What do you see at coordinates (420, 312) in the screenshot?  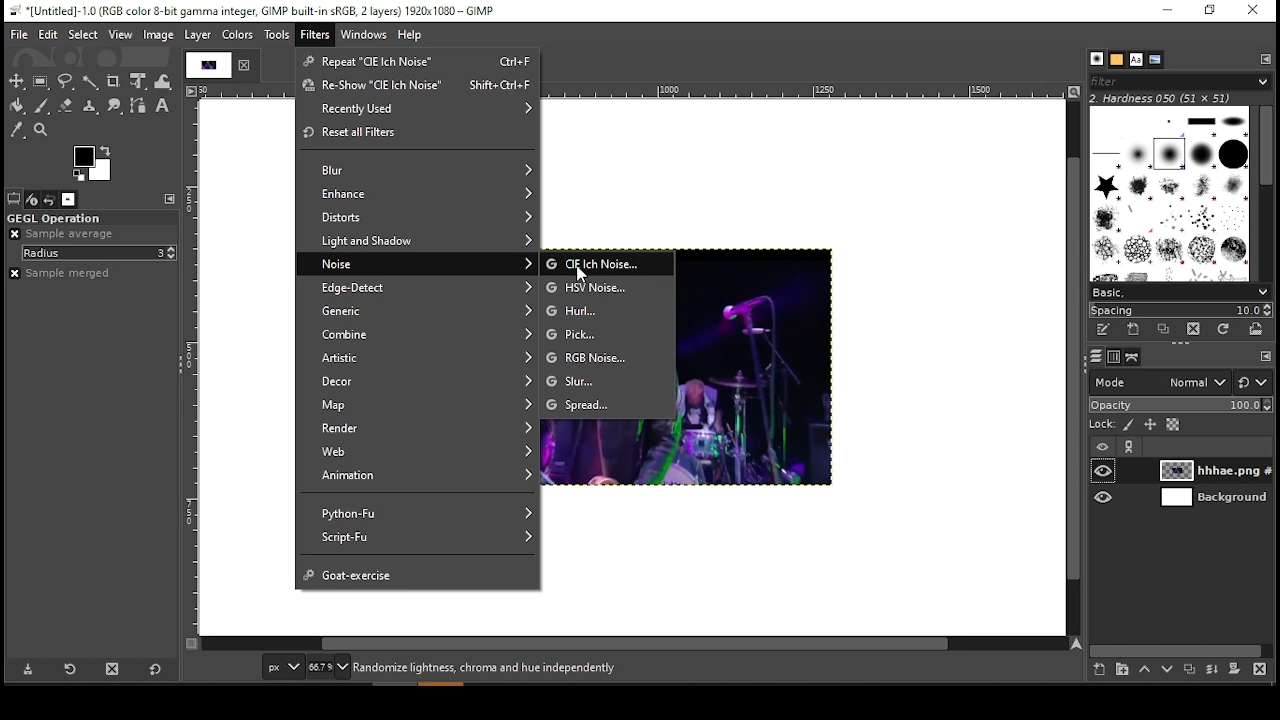 I see `generic` at bounding box center [420, 312].